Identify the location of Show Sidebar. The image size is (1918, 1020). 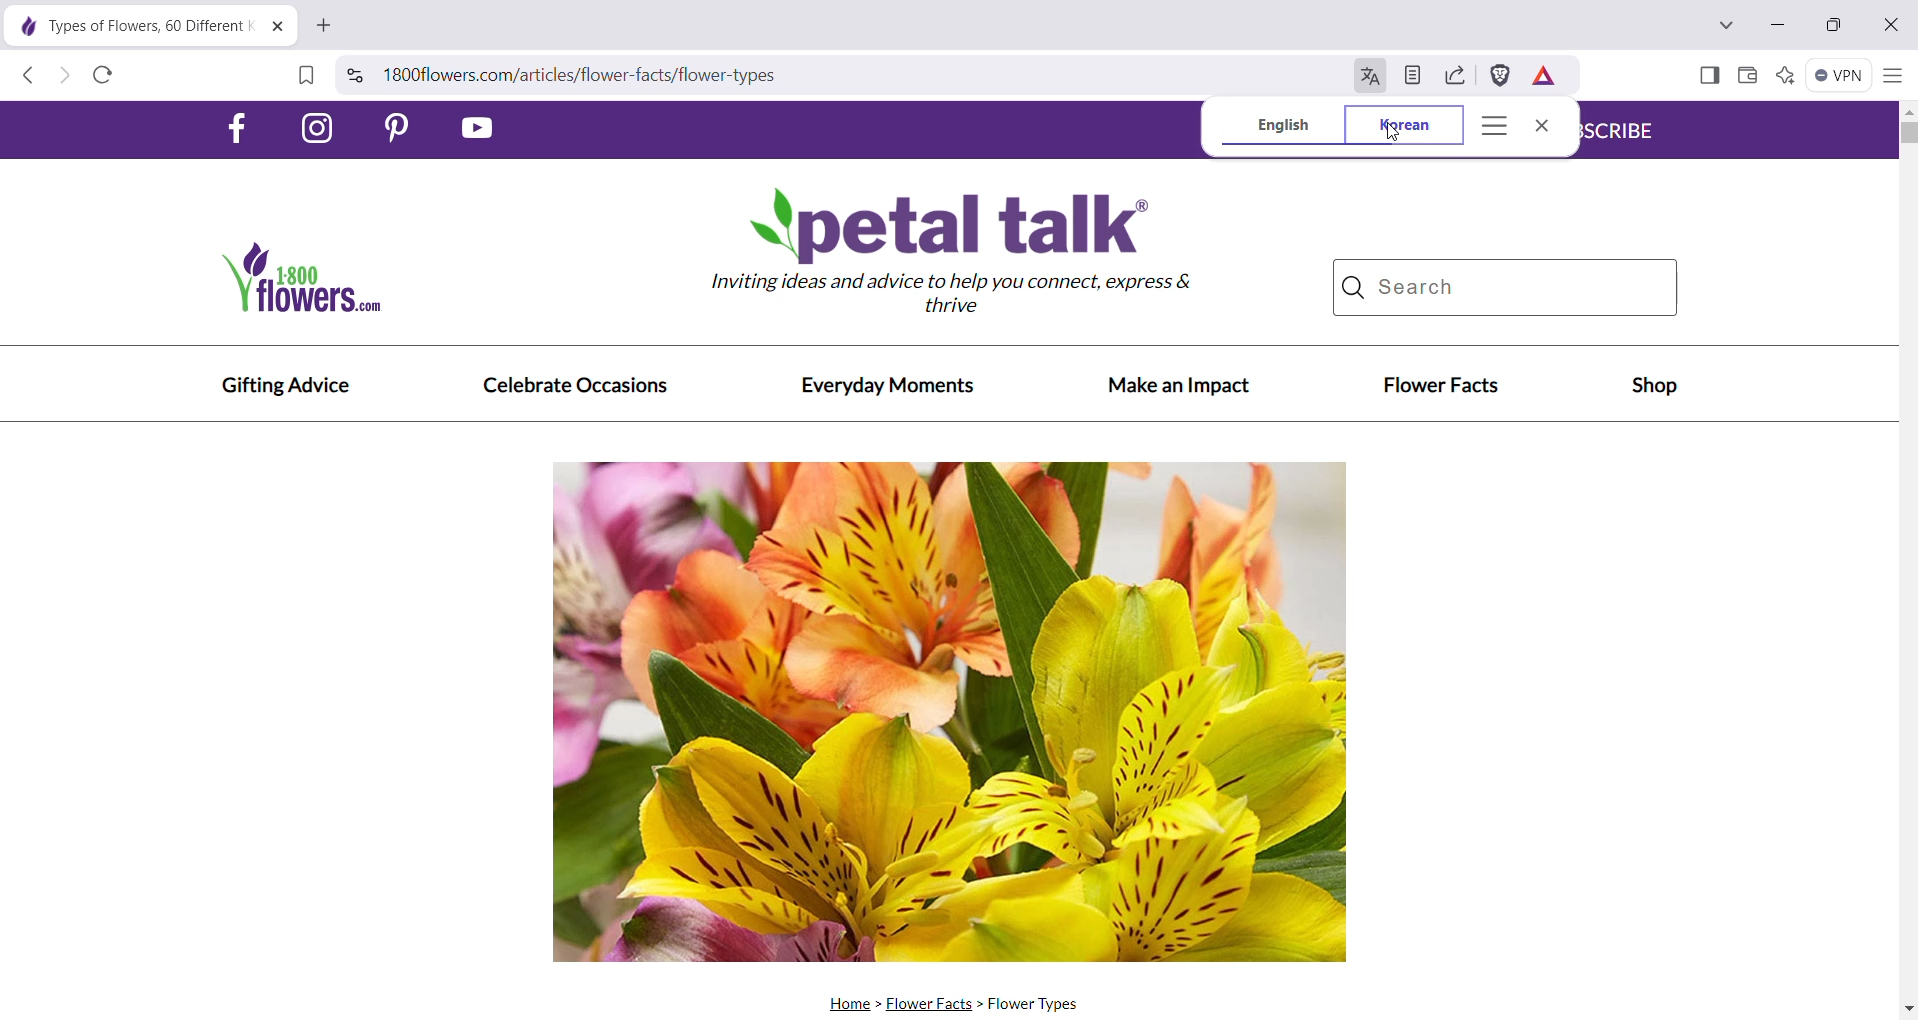
(1709, 76).